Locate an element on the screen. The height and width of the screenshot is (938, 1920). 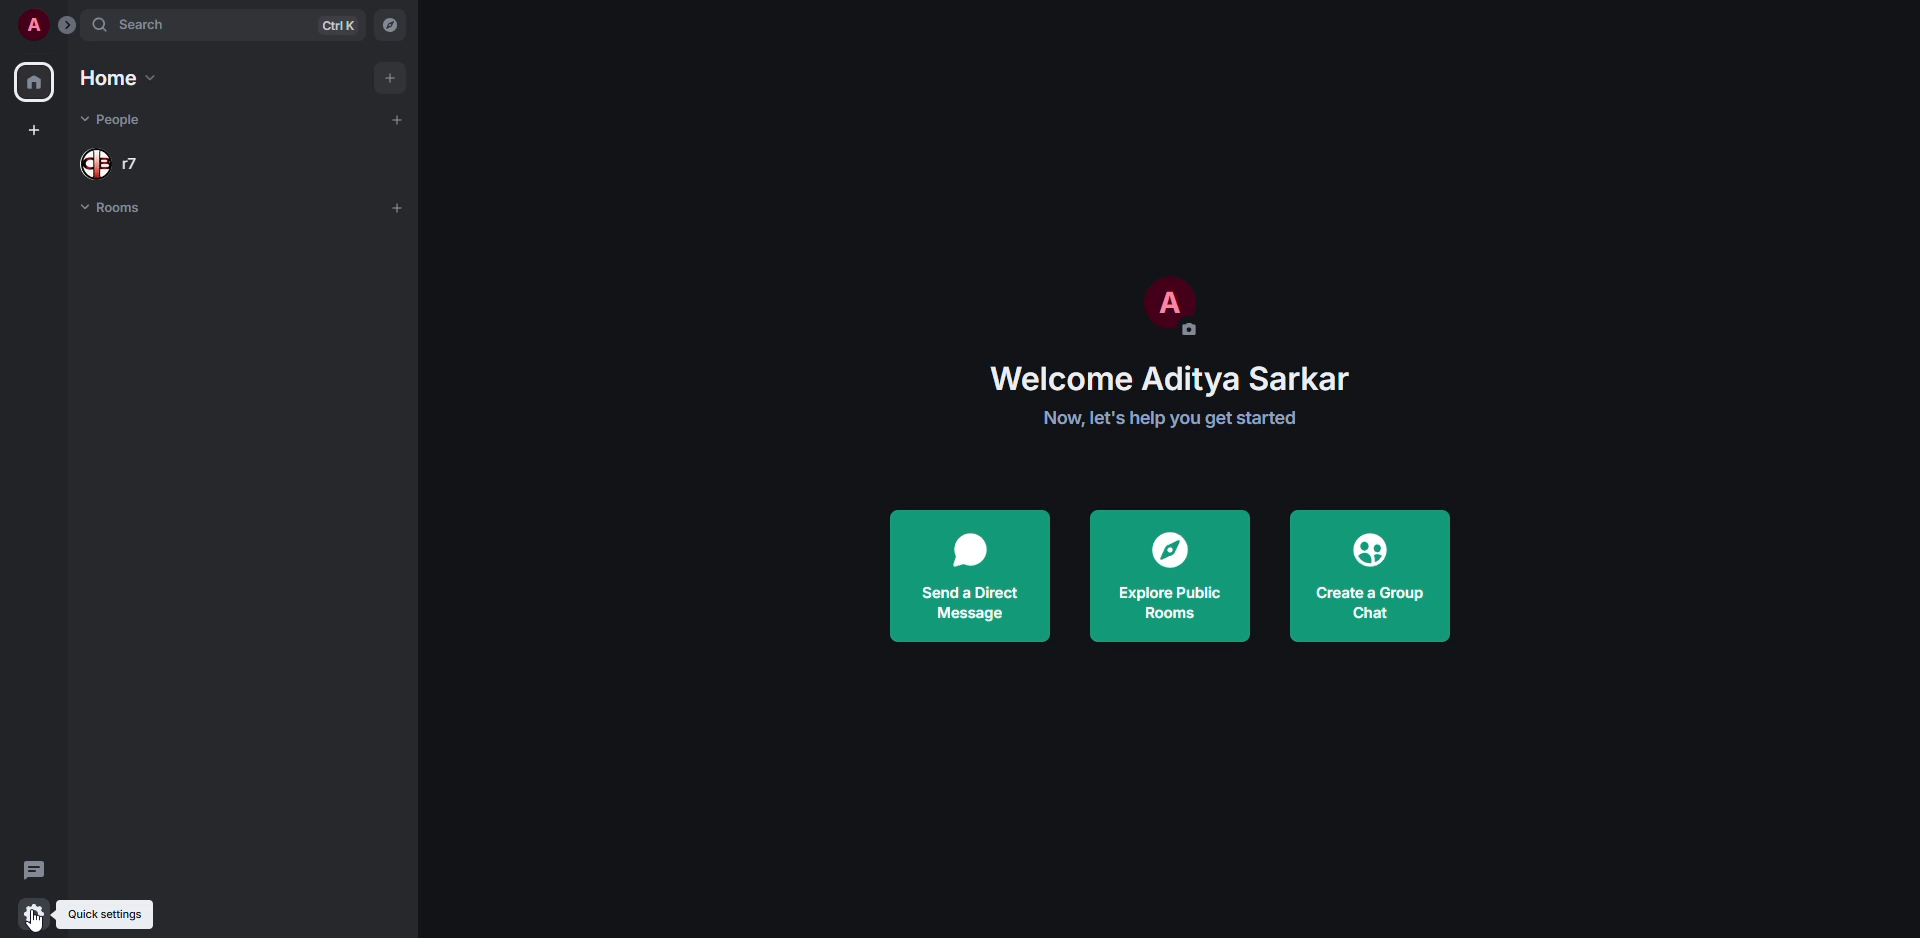
threads is located at coordinates (36, 868).